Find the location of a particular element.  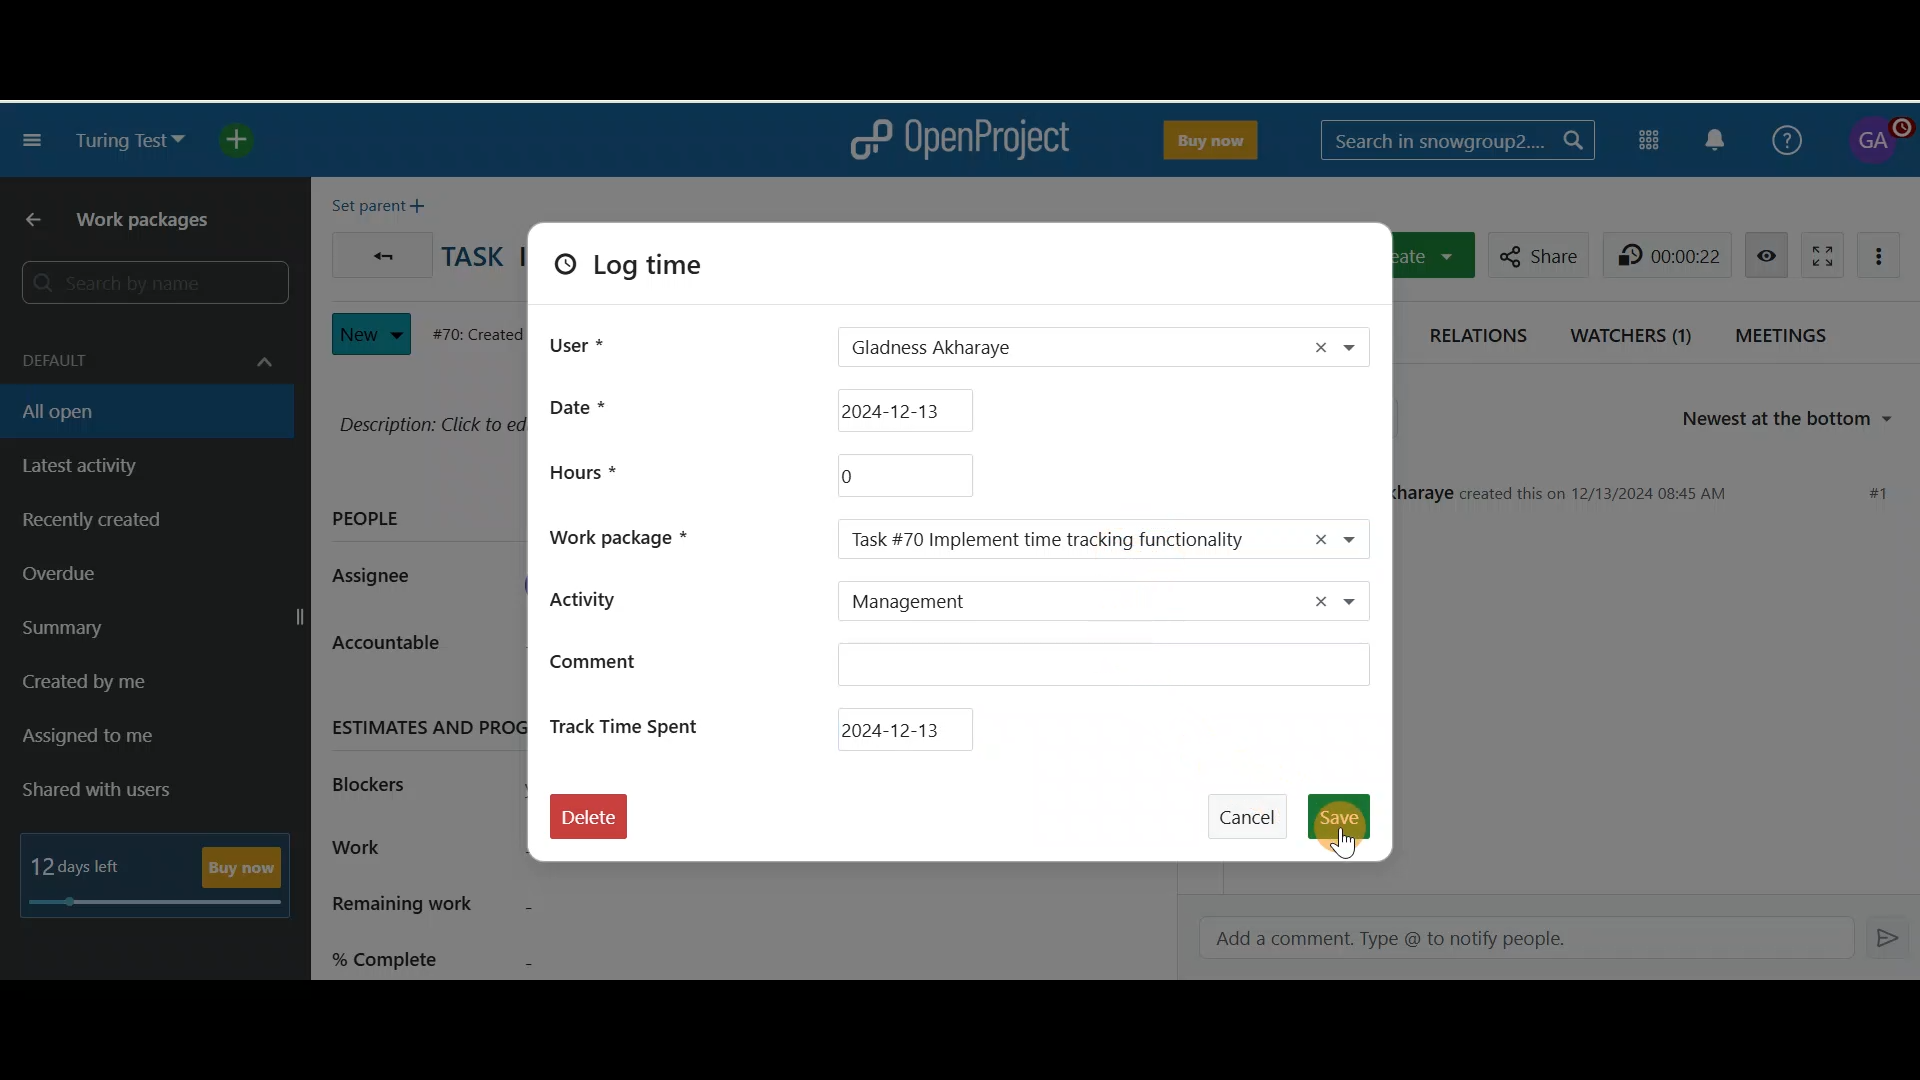

Add a comment. Type @ to notify people. is located at coordinates (1513, 939).